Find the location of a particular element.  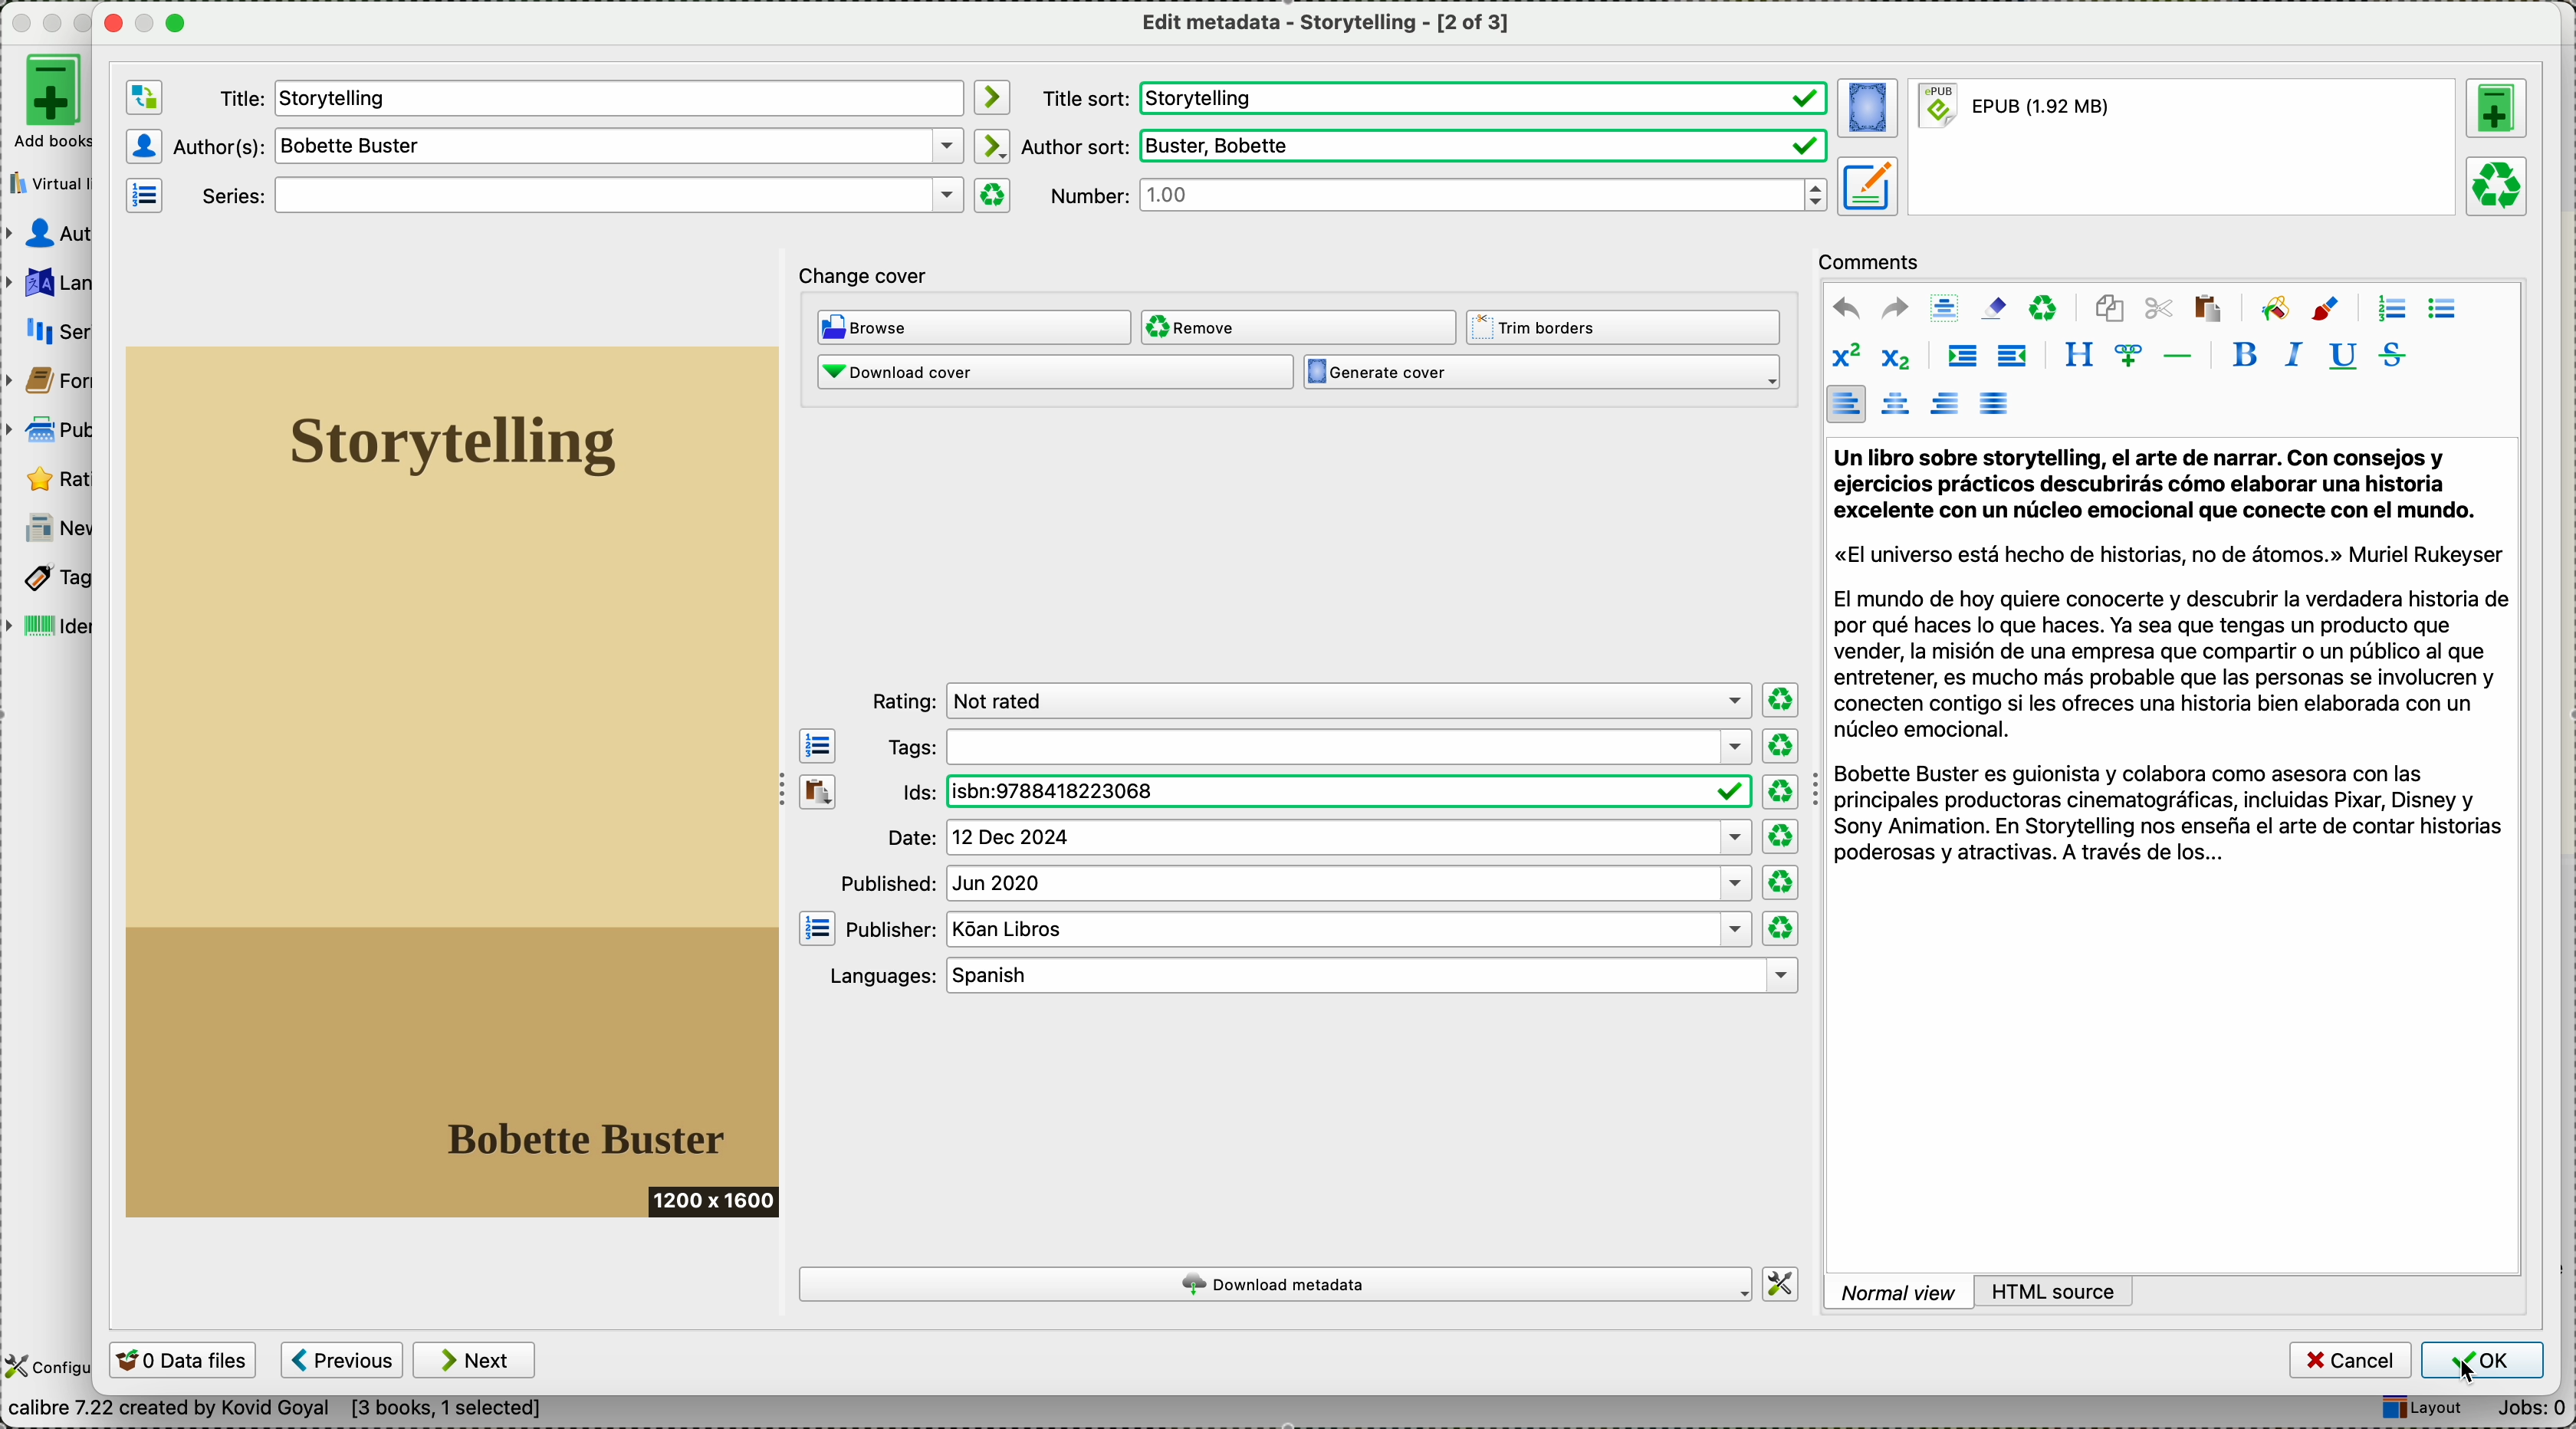

paste is located at coordinates (2209, 311).